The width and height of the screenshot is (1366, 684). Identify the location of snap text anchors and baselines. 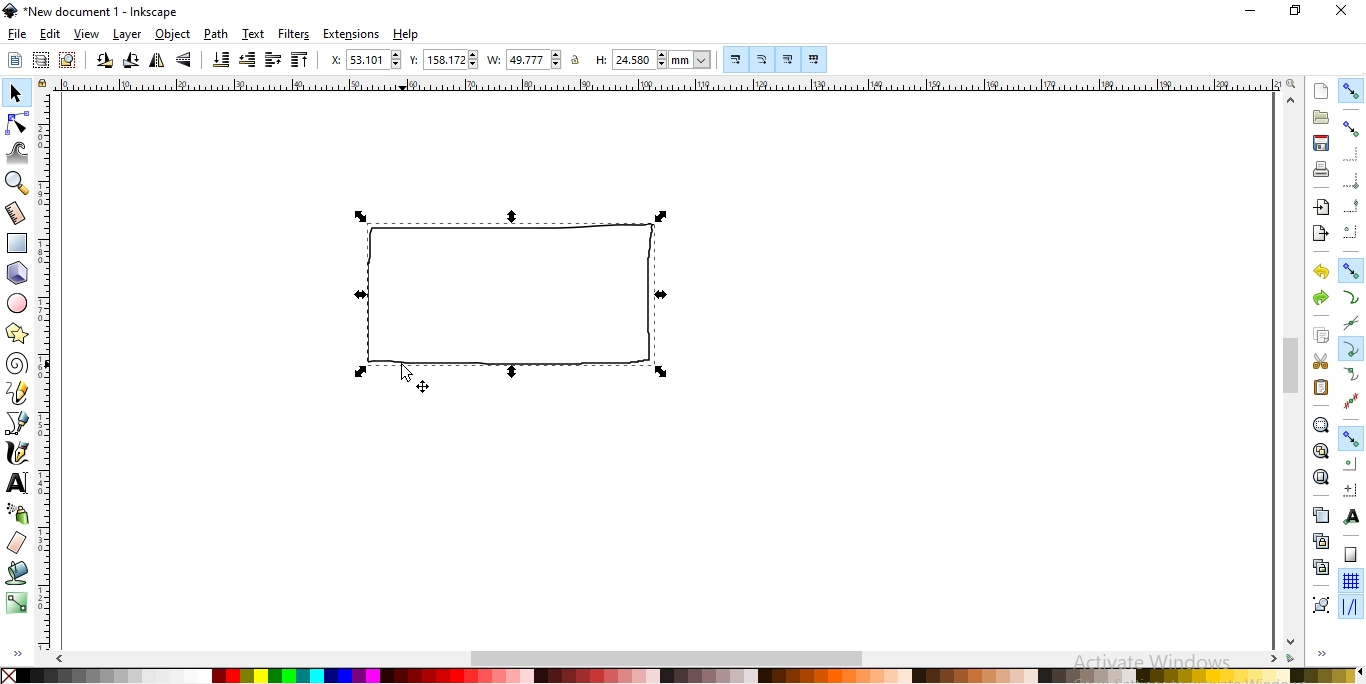
(1353, 517).